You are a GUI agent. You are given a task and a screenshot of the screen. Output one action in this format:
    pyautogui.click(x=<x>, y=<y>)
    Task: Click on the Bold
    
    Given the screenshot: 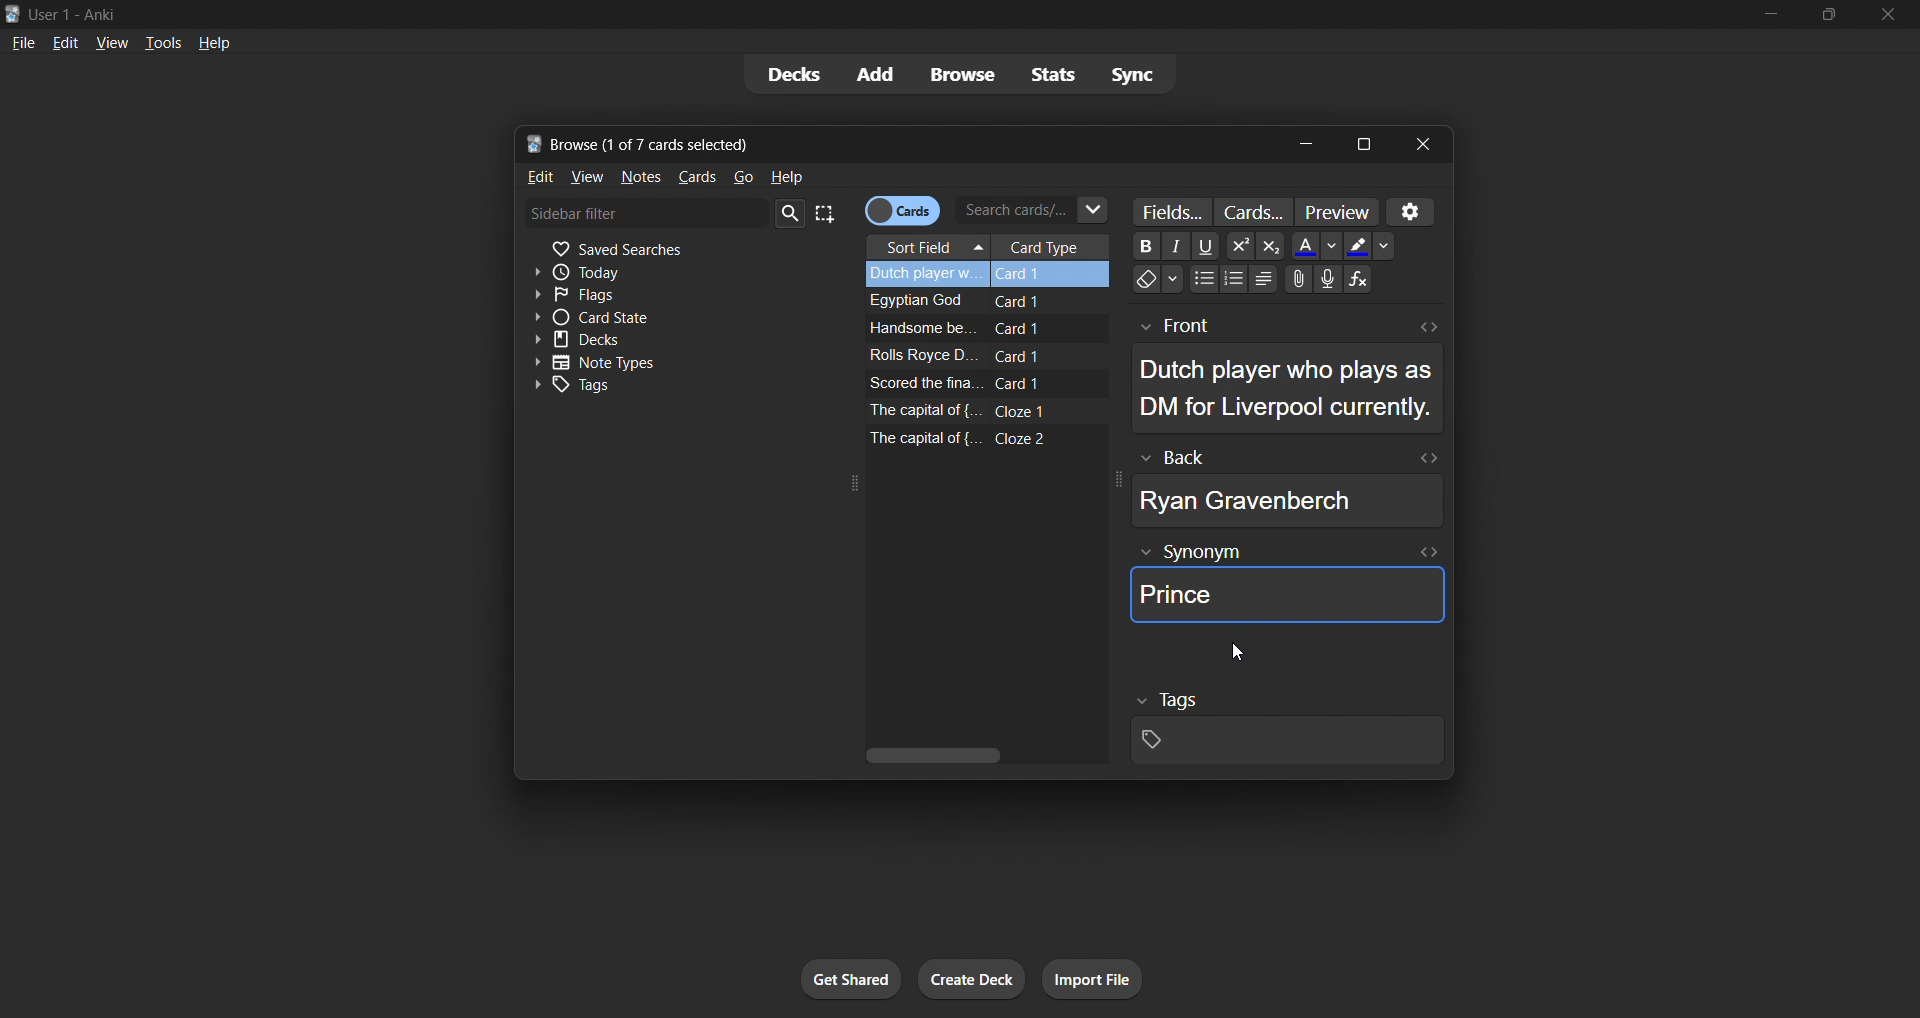 What is the action you would take?
    pyautogui.click(x=1137, y=243)
    